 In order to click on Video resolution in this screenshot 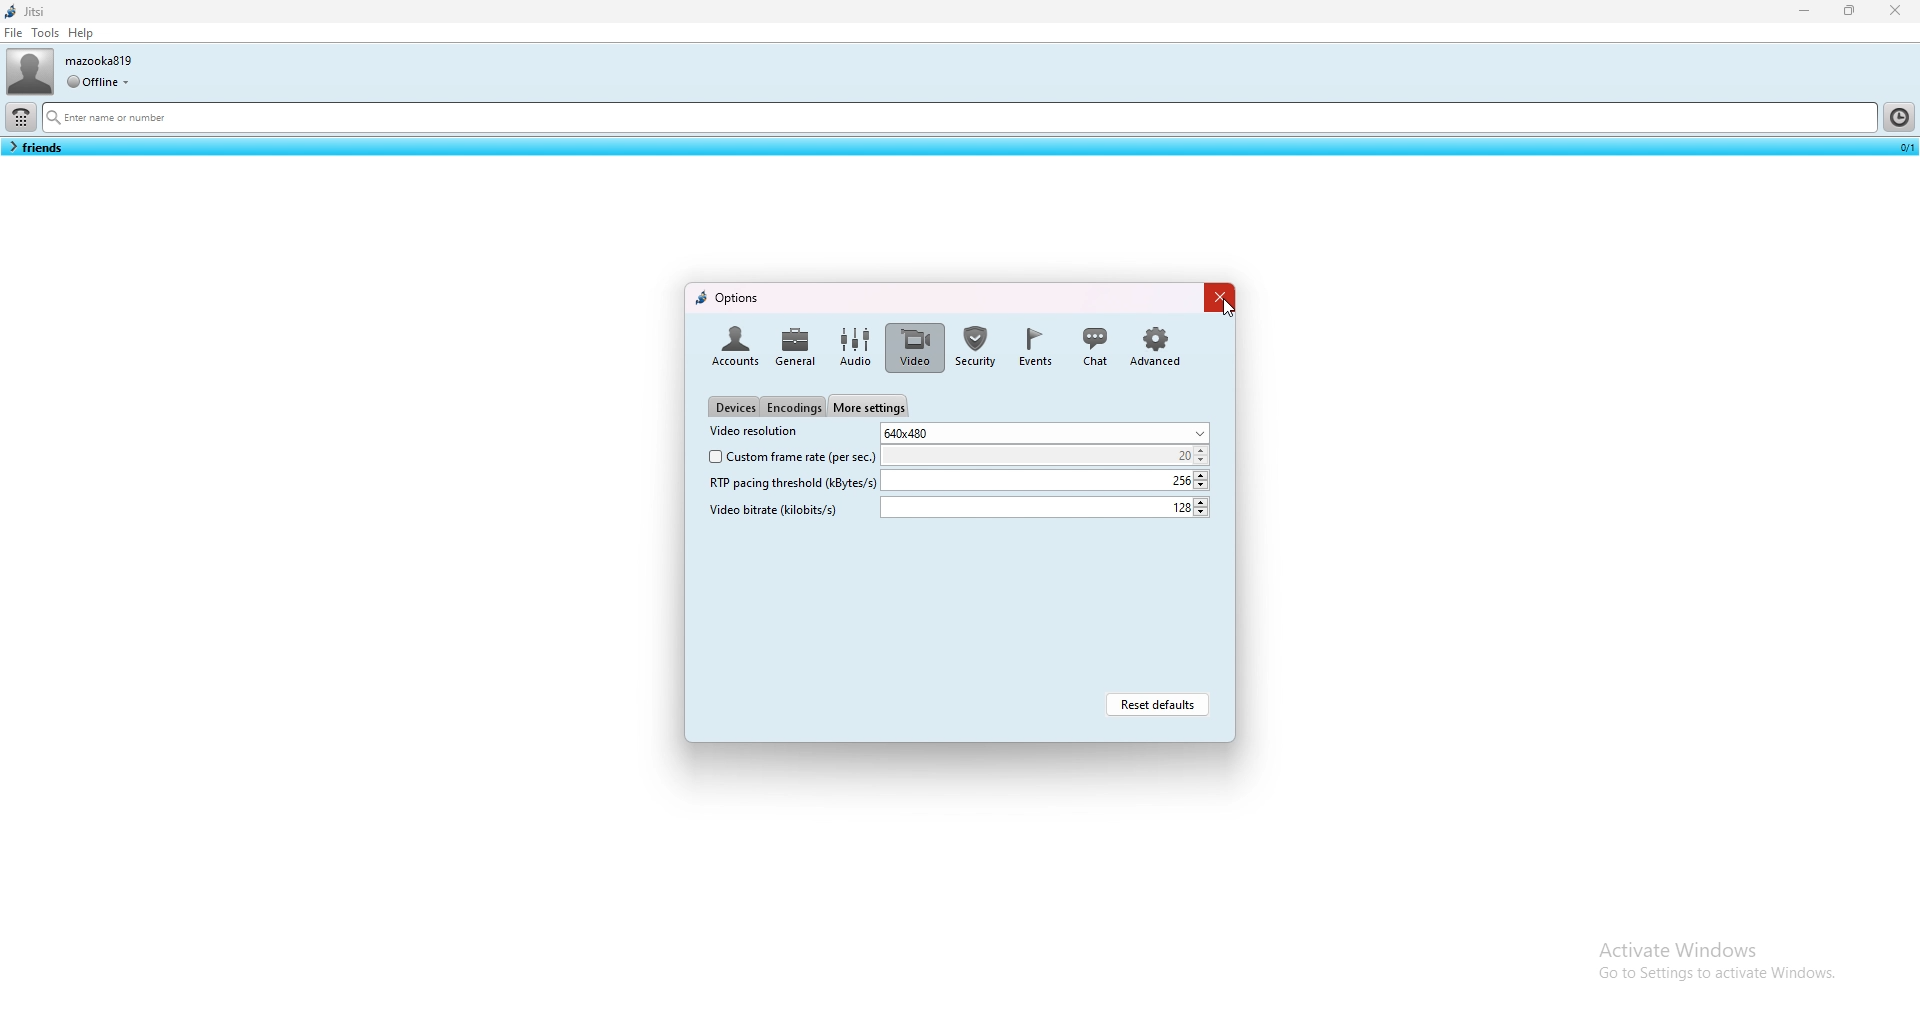, I will do `click(753, 431)`.